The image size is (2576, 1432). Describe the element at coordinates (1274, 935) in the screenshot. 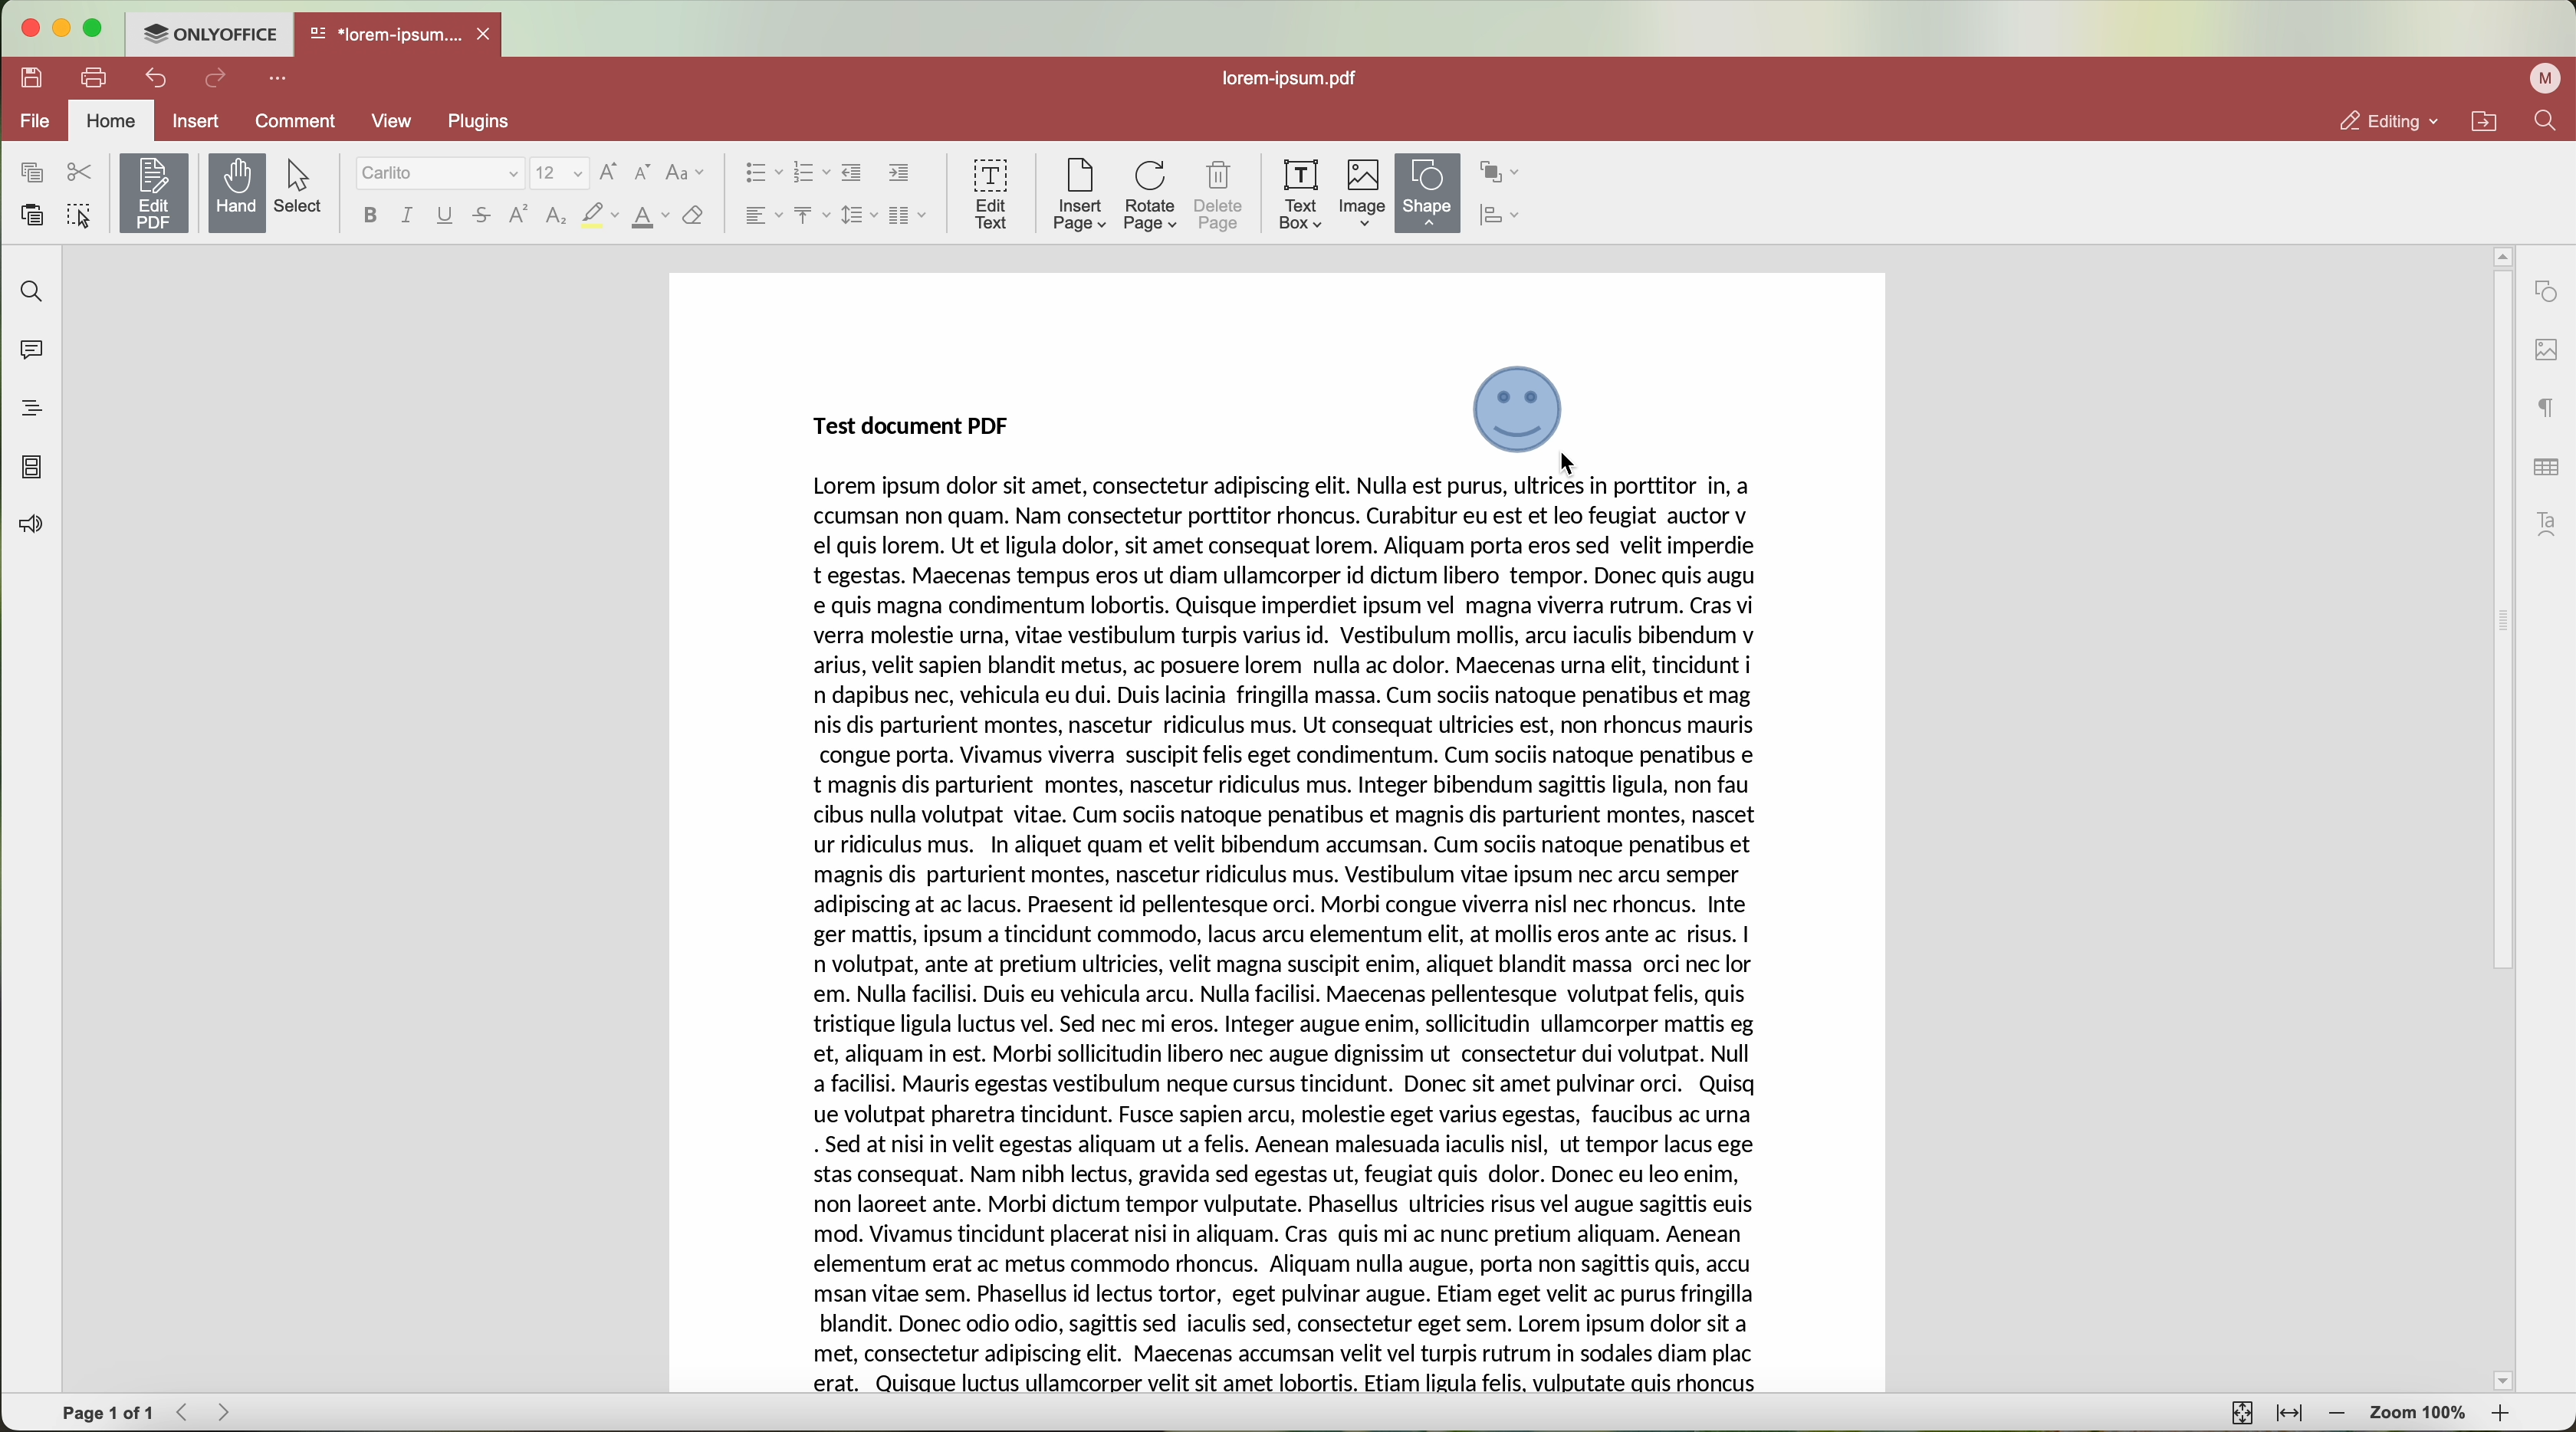

I see `TEST DOCUMENT PDF CONTENT` at that location.